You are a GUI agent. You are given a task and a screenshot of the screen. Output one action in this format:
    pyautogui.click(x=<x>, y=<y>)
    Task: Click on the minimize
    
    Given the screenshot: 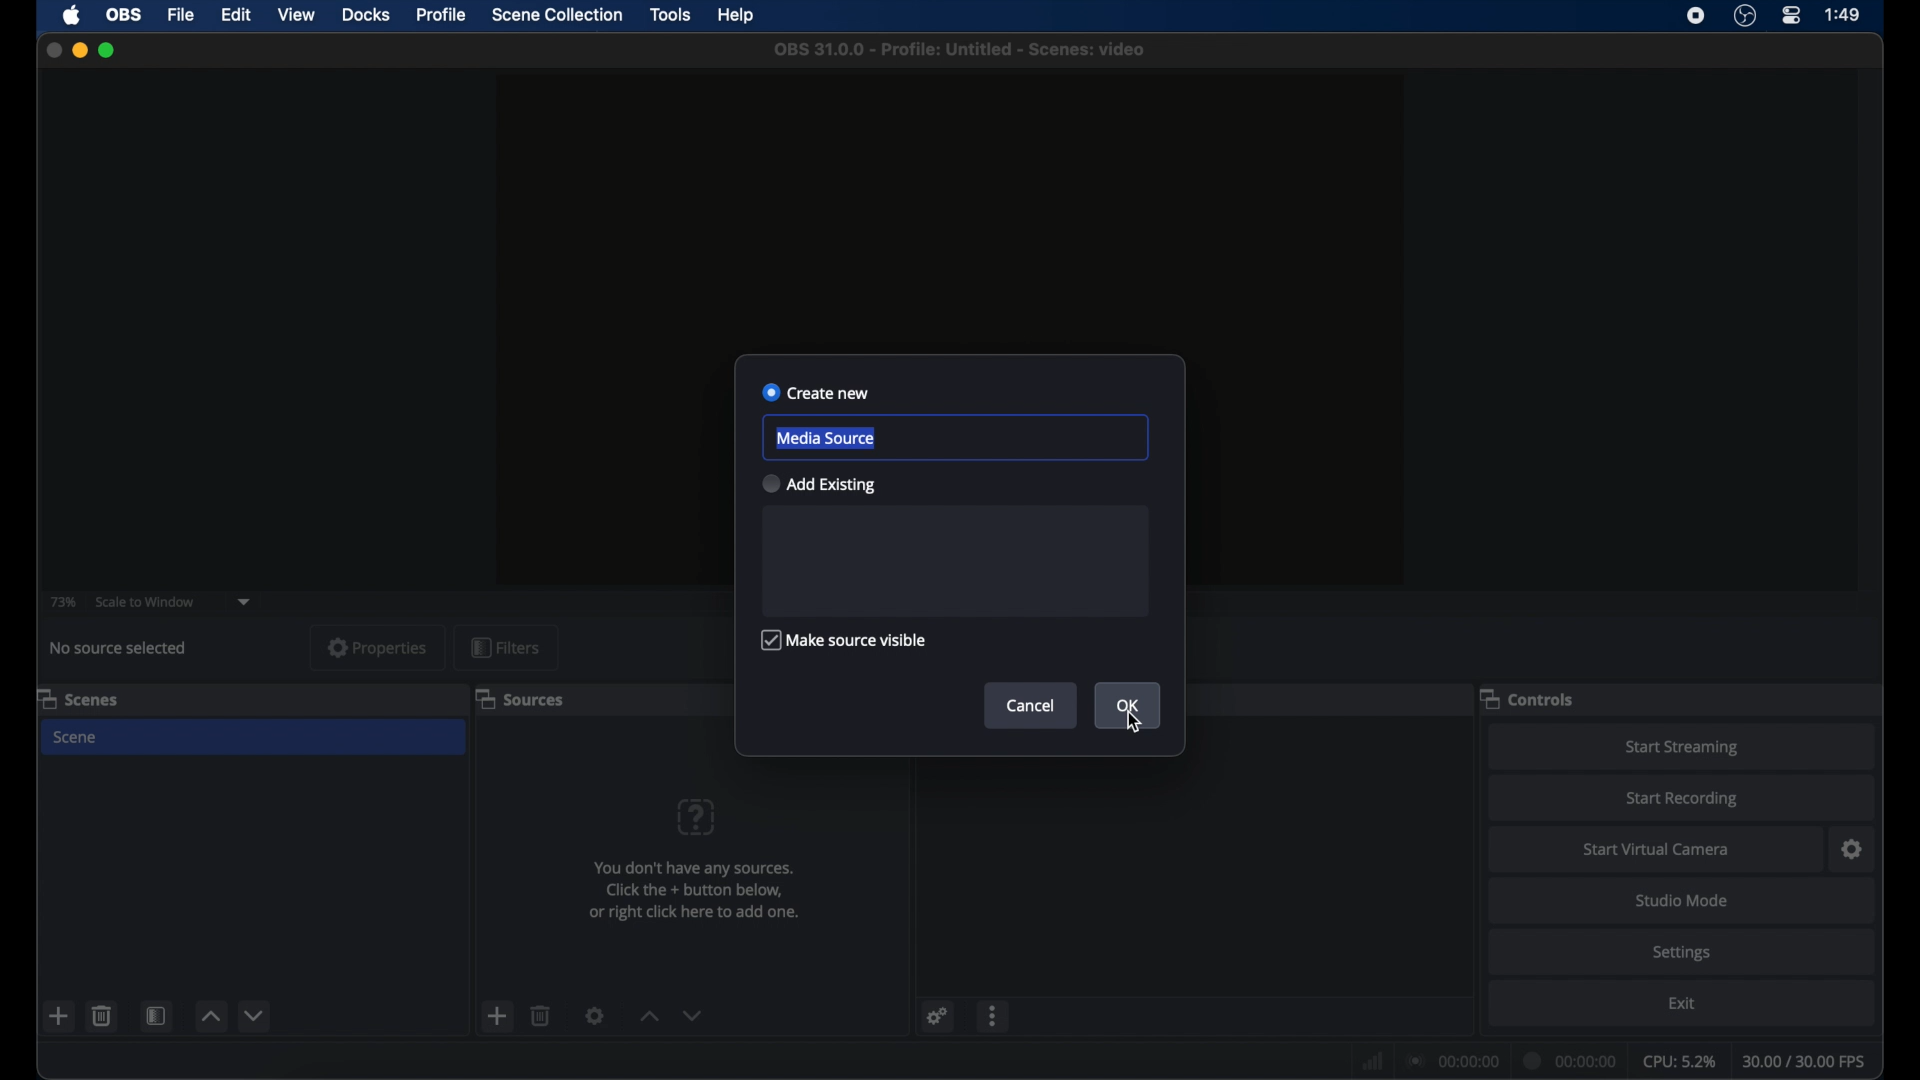 What is the action you would take?
    pyautogui.click(x=80, y=50)
    